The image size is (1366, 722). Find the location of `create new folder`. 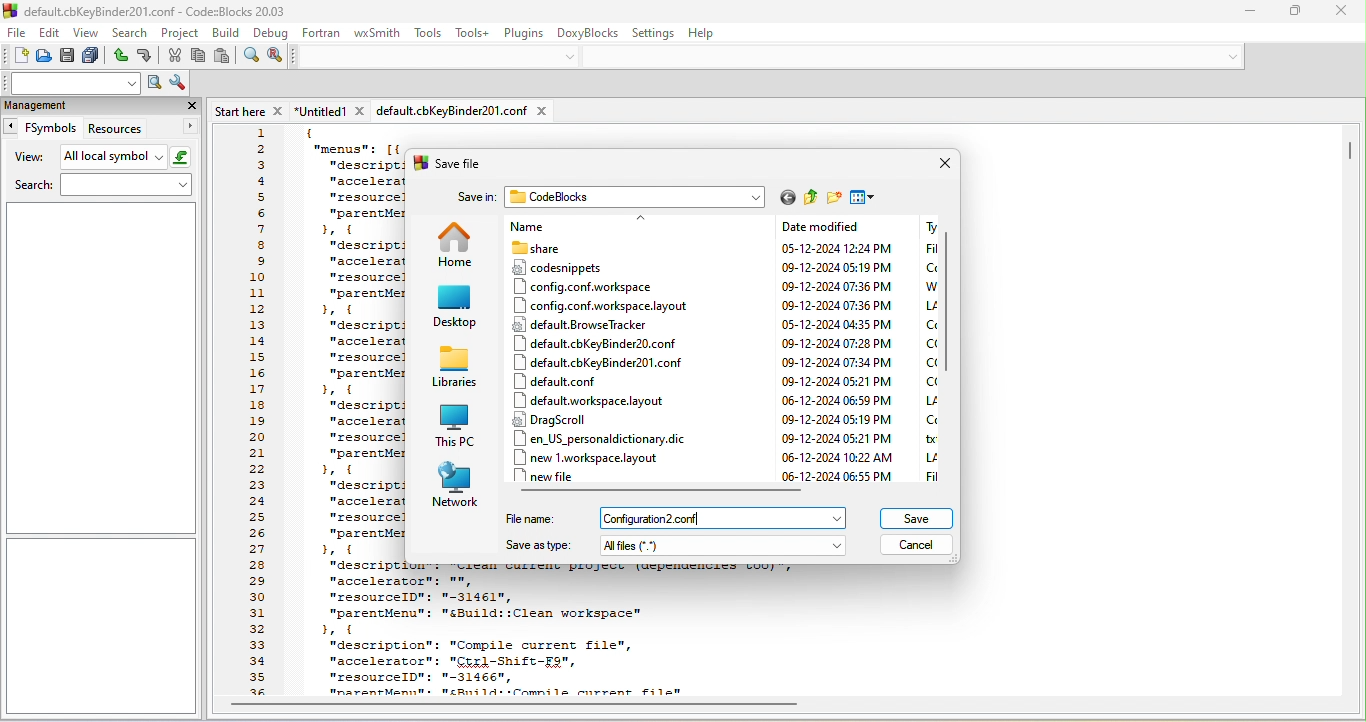

create new folder is located at coordinates (835, 198).